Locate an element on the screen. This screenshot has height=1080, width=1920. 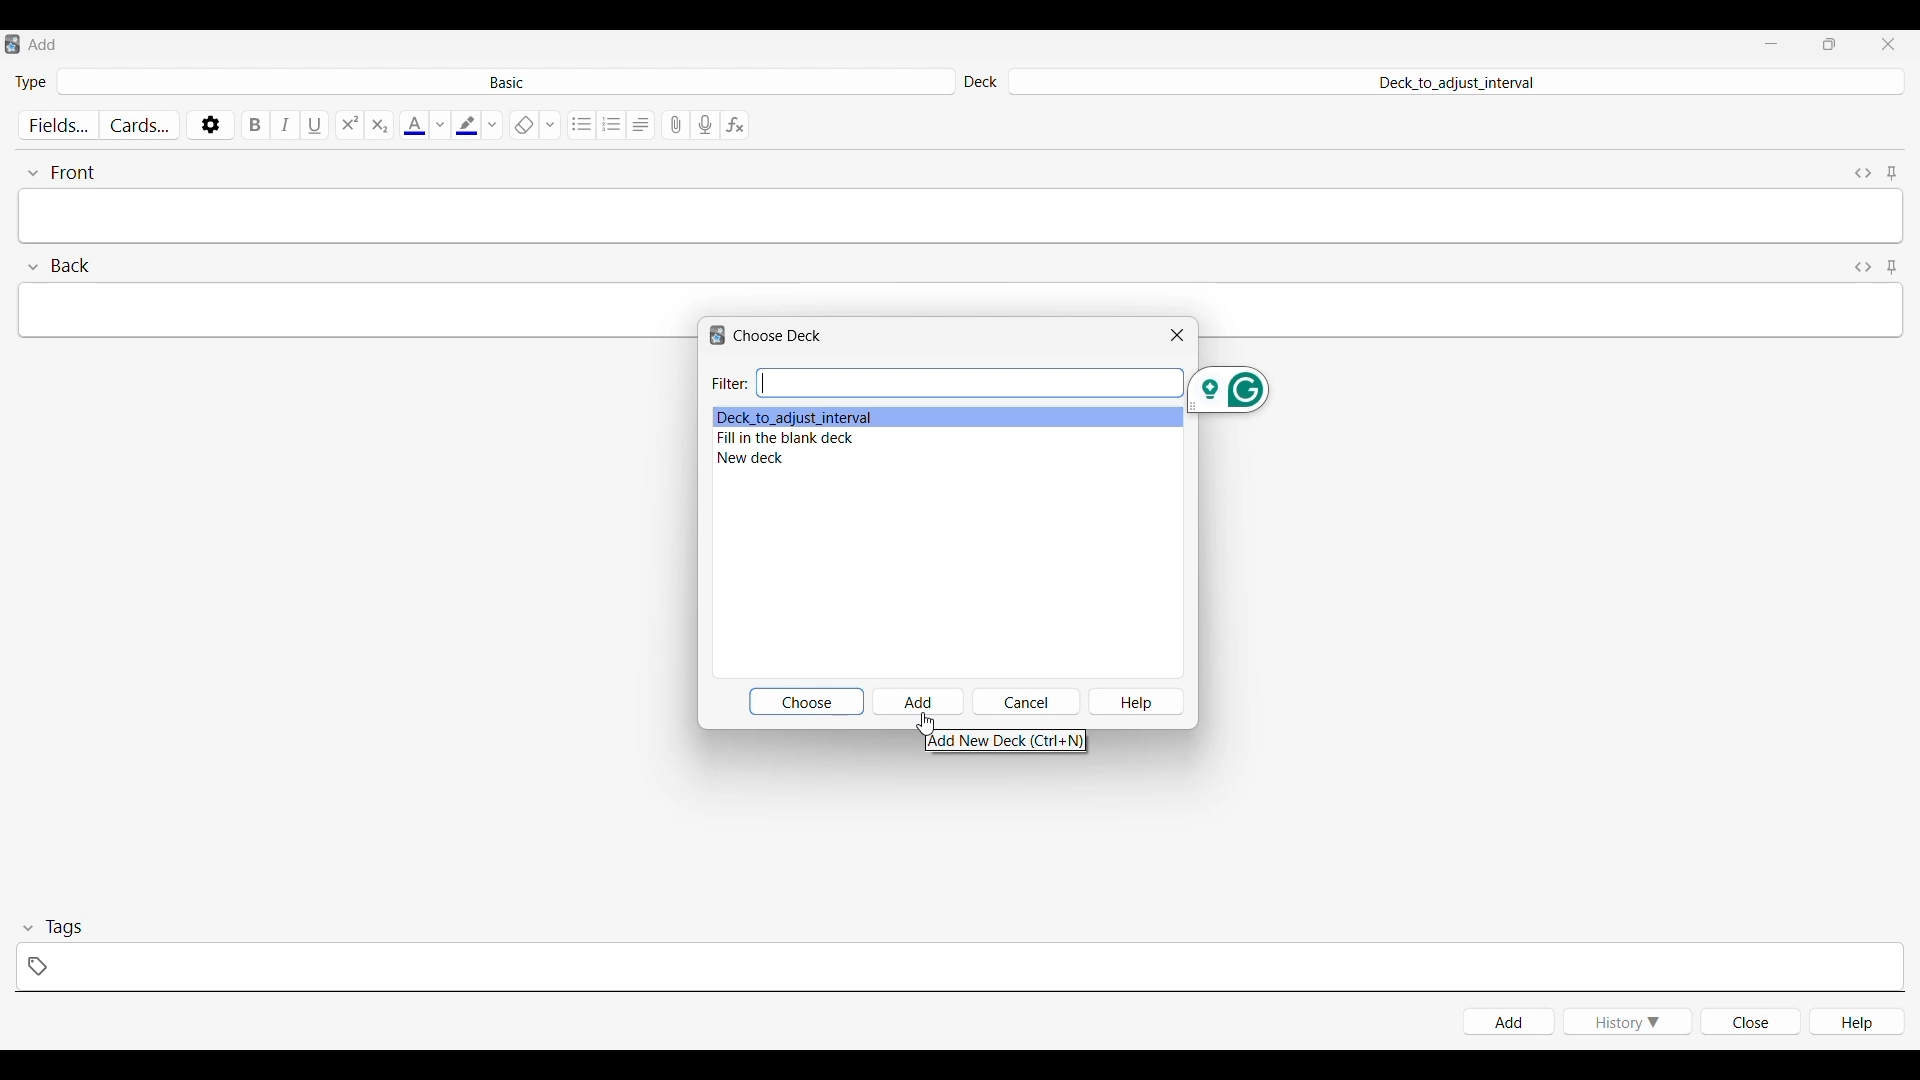
Choose is located at coordinates (805, 702).